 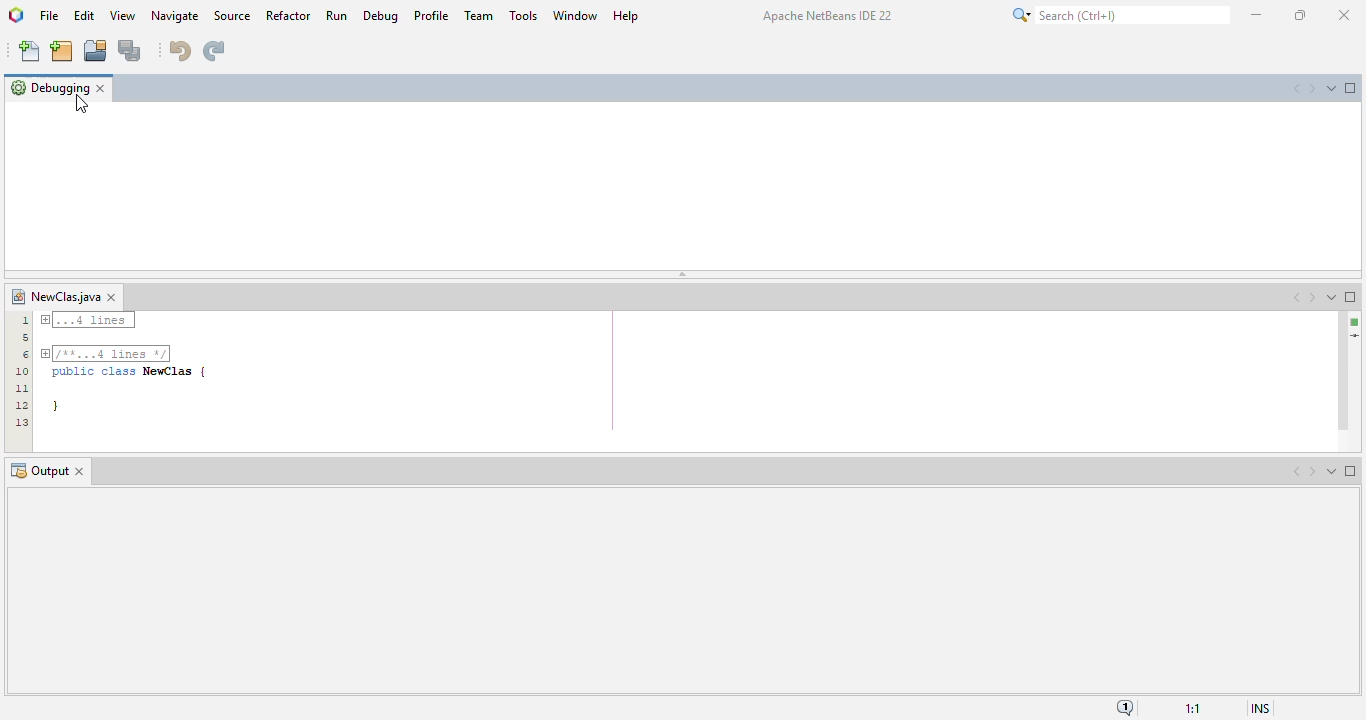 What do you see at coordinates (62, 51) in the screenshot?
I see `new project` at bounding box center [62, 51].